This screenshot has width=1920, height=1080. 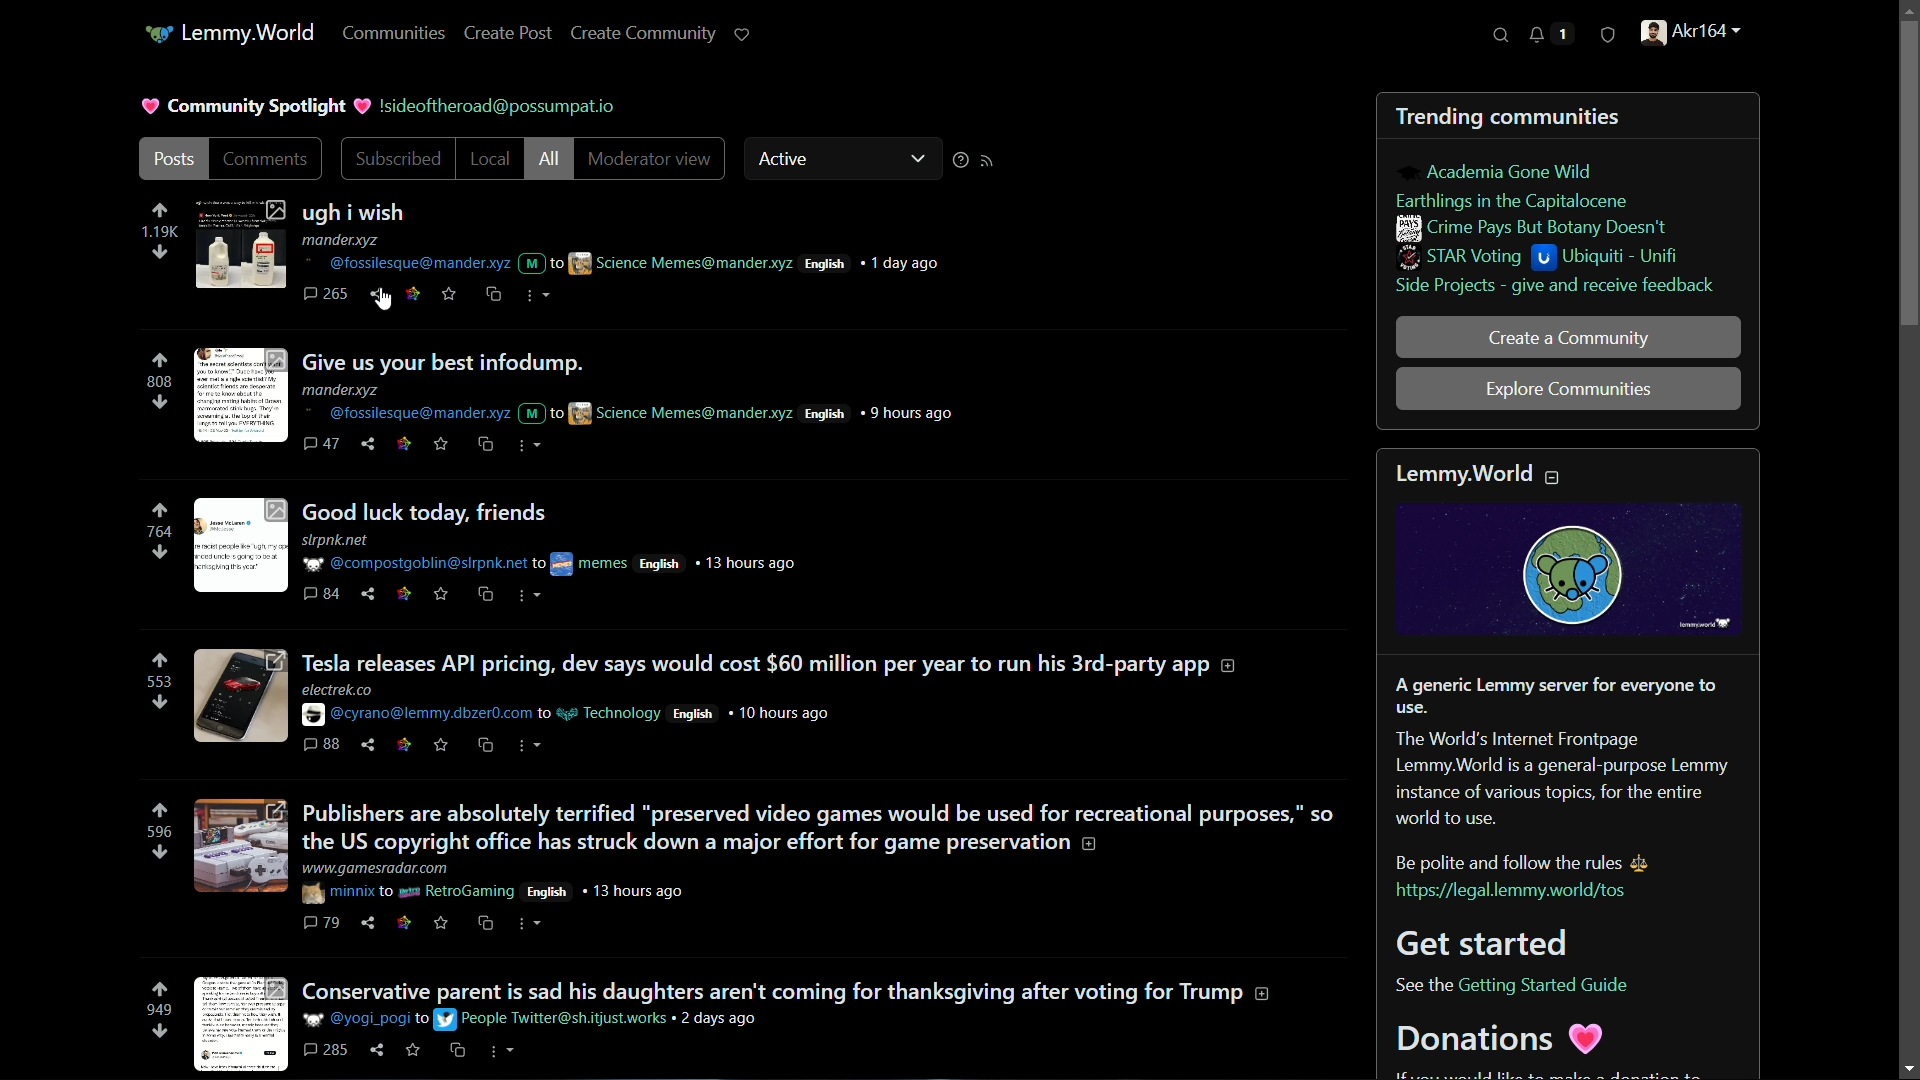 I want to click on science memes@mander.xyz, so click(x=681, y=412).